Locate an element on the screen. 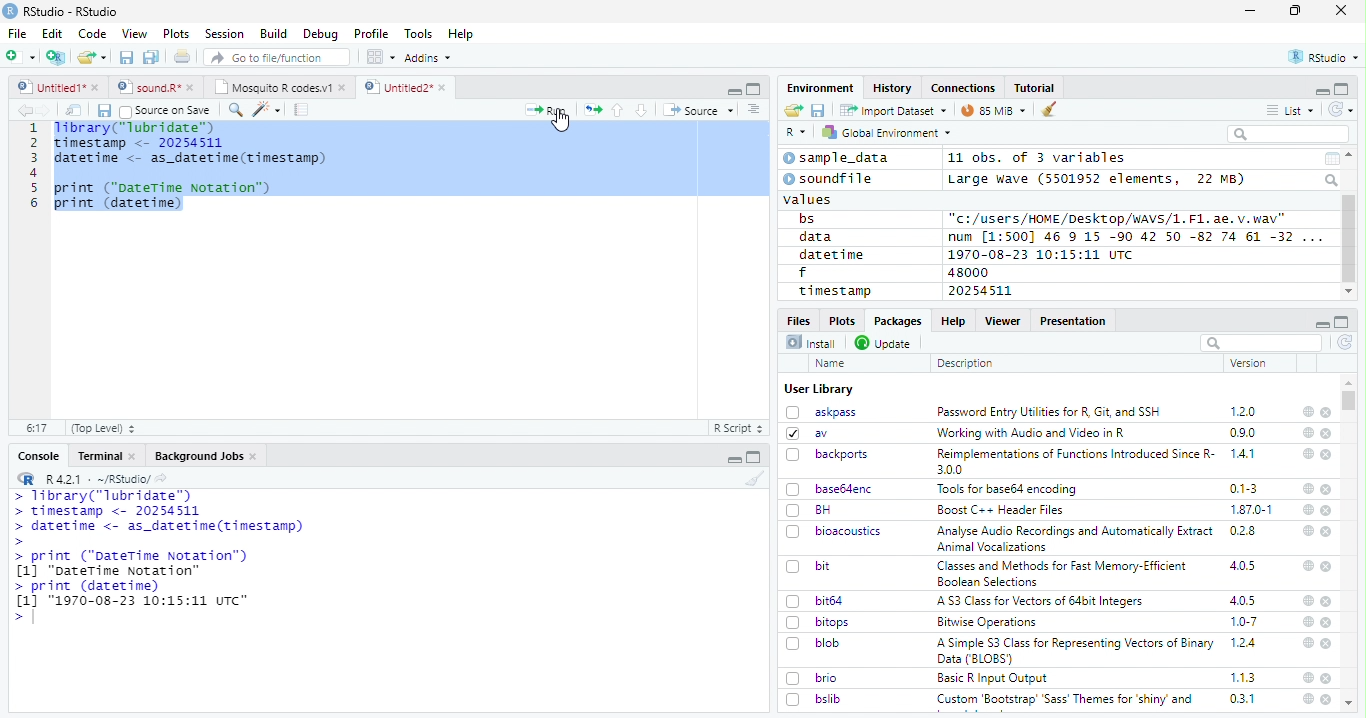 The width and height of the screenshot is (1366, 718). Save all the open documents is located at coordinates (152, 58).